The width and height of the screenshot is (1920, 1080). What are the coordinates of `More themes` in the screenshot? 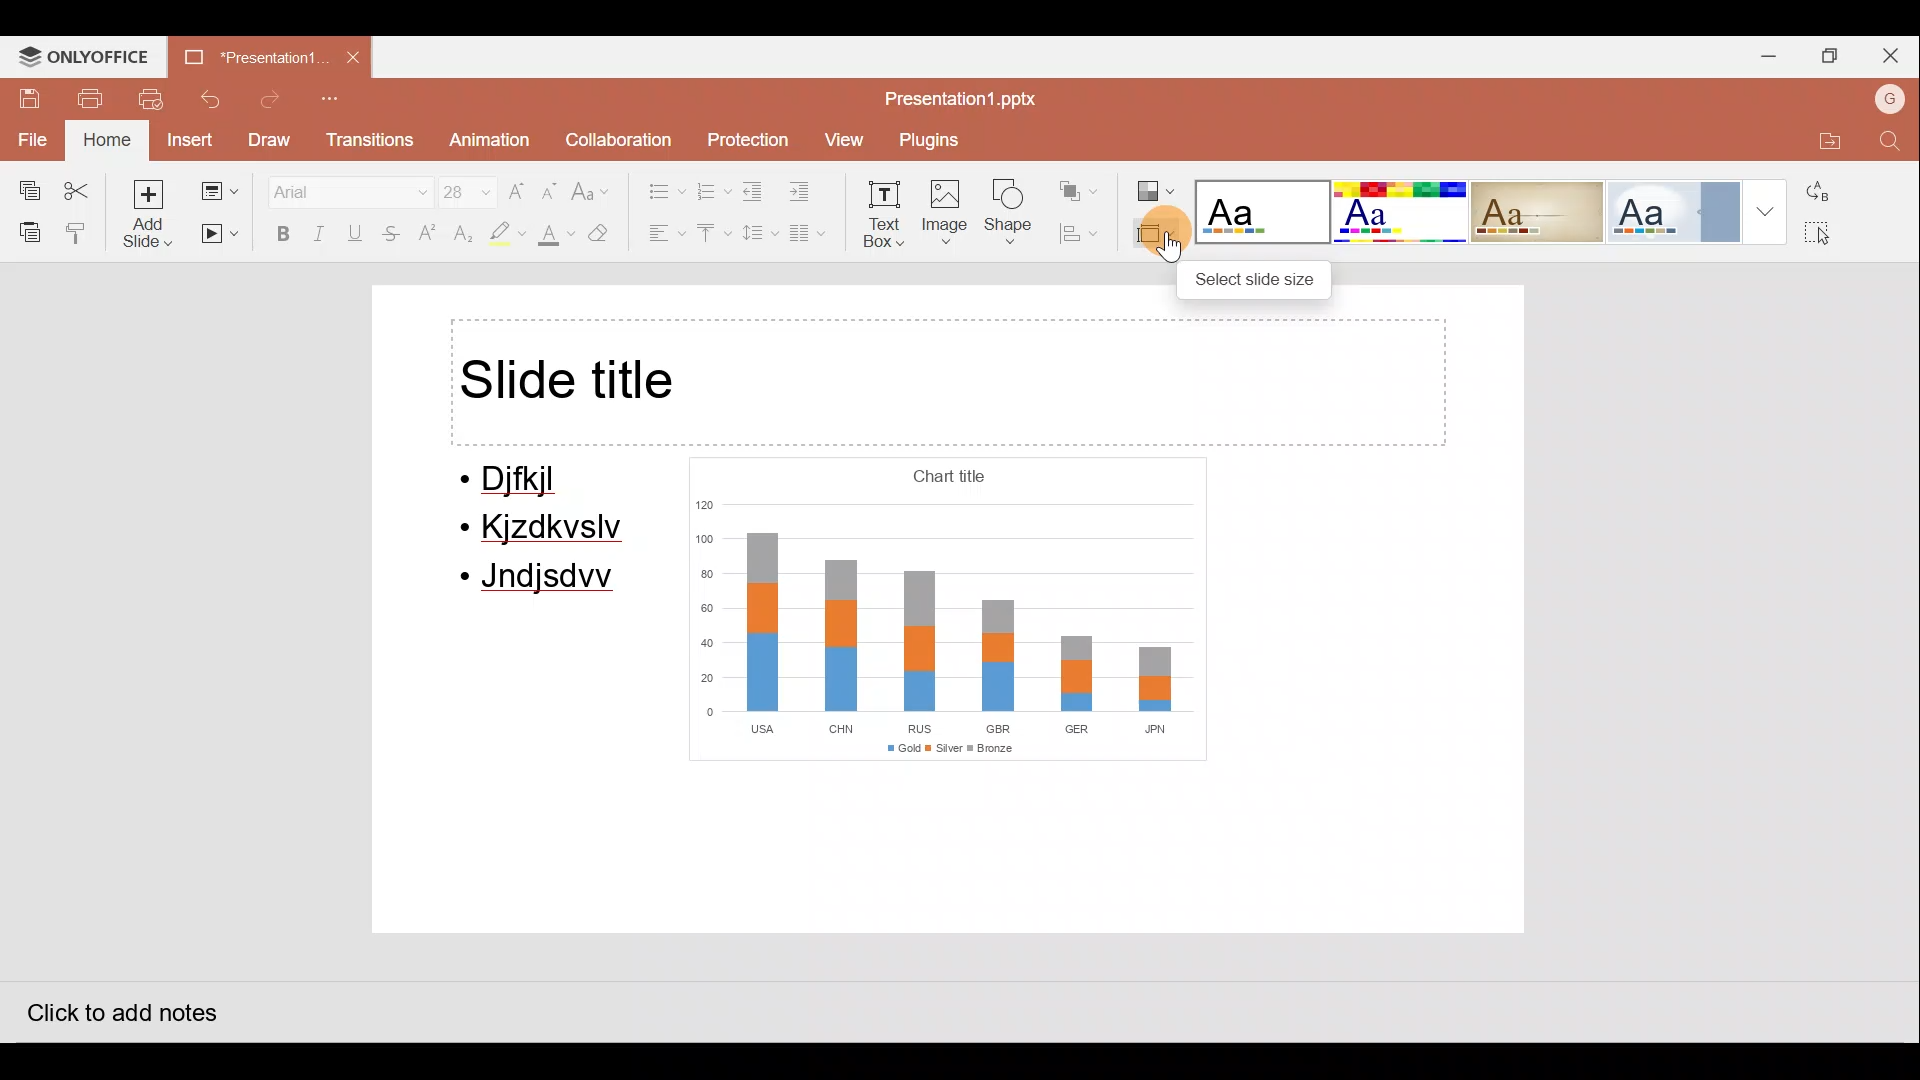 It's located at (1770, 208).